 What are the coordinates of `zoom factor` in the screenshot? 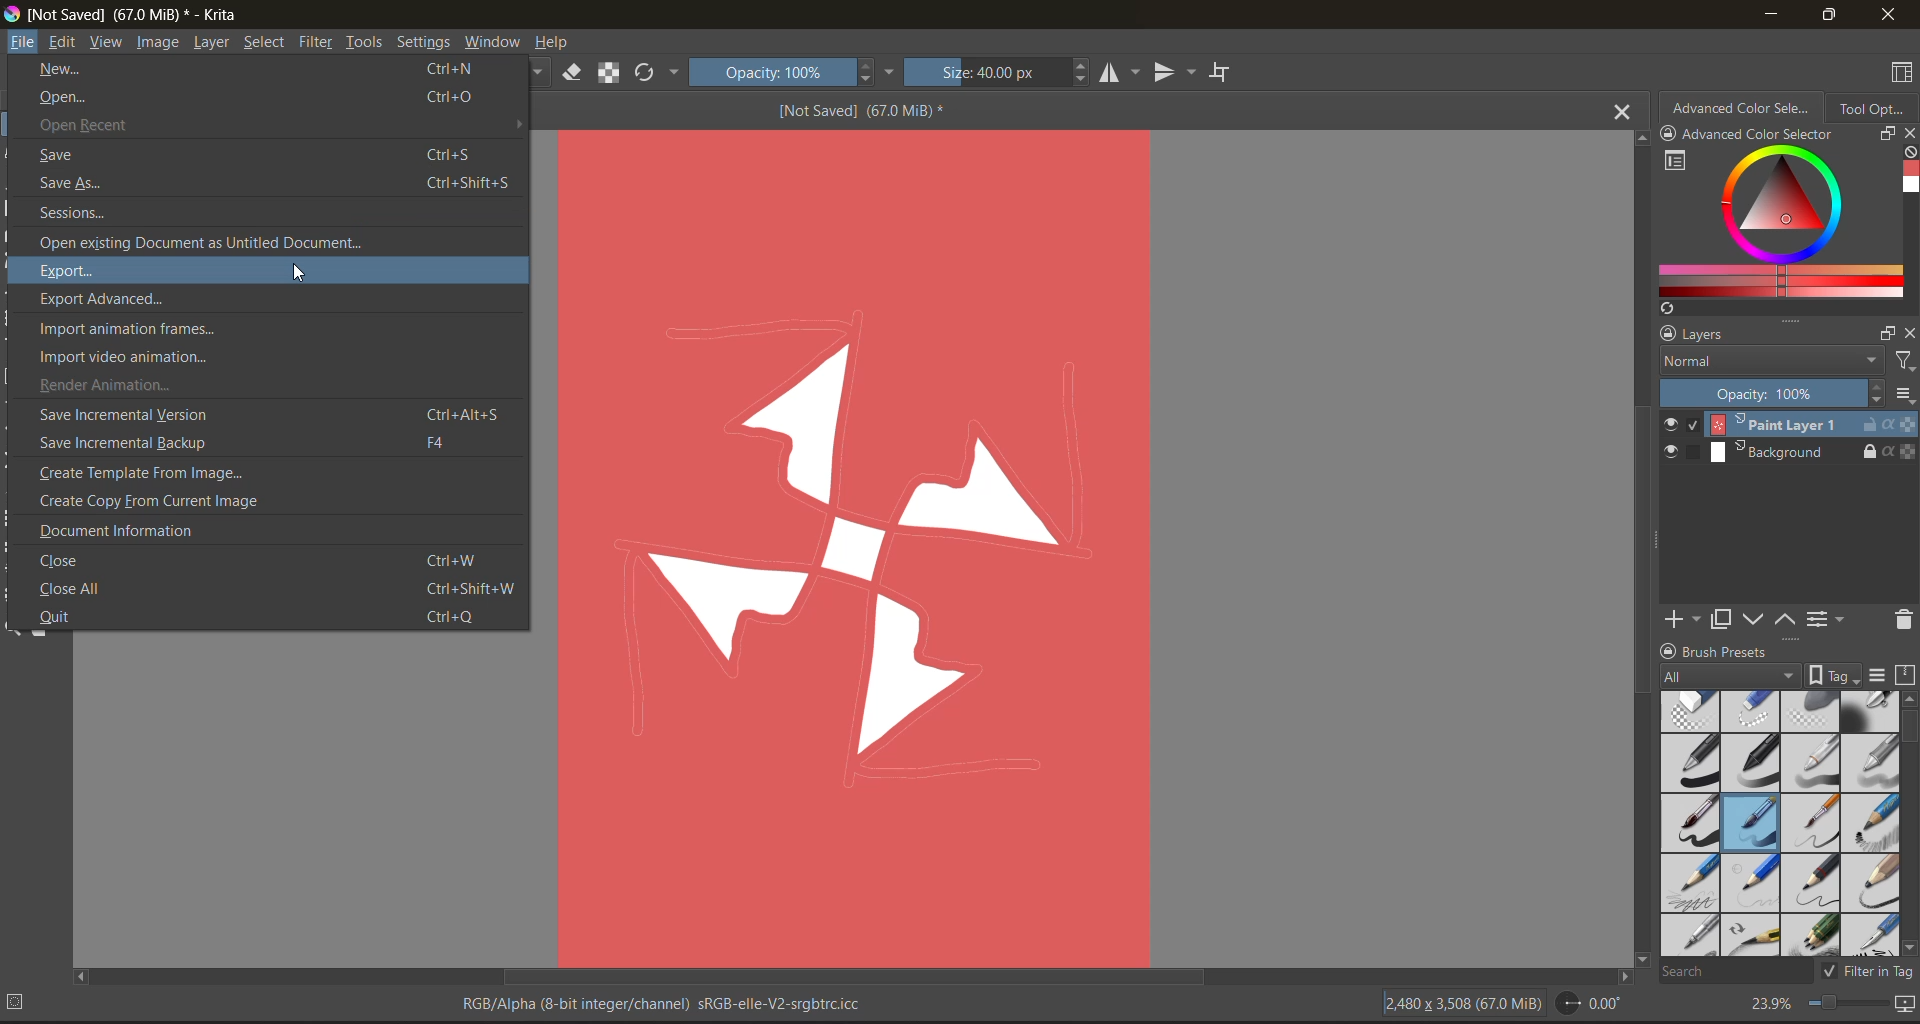 It's located at (1773, 1004).